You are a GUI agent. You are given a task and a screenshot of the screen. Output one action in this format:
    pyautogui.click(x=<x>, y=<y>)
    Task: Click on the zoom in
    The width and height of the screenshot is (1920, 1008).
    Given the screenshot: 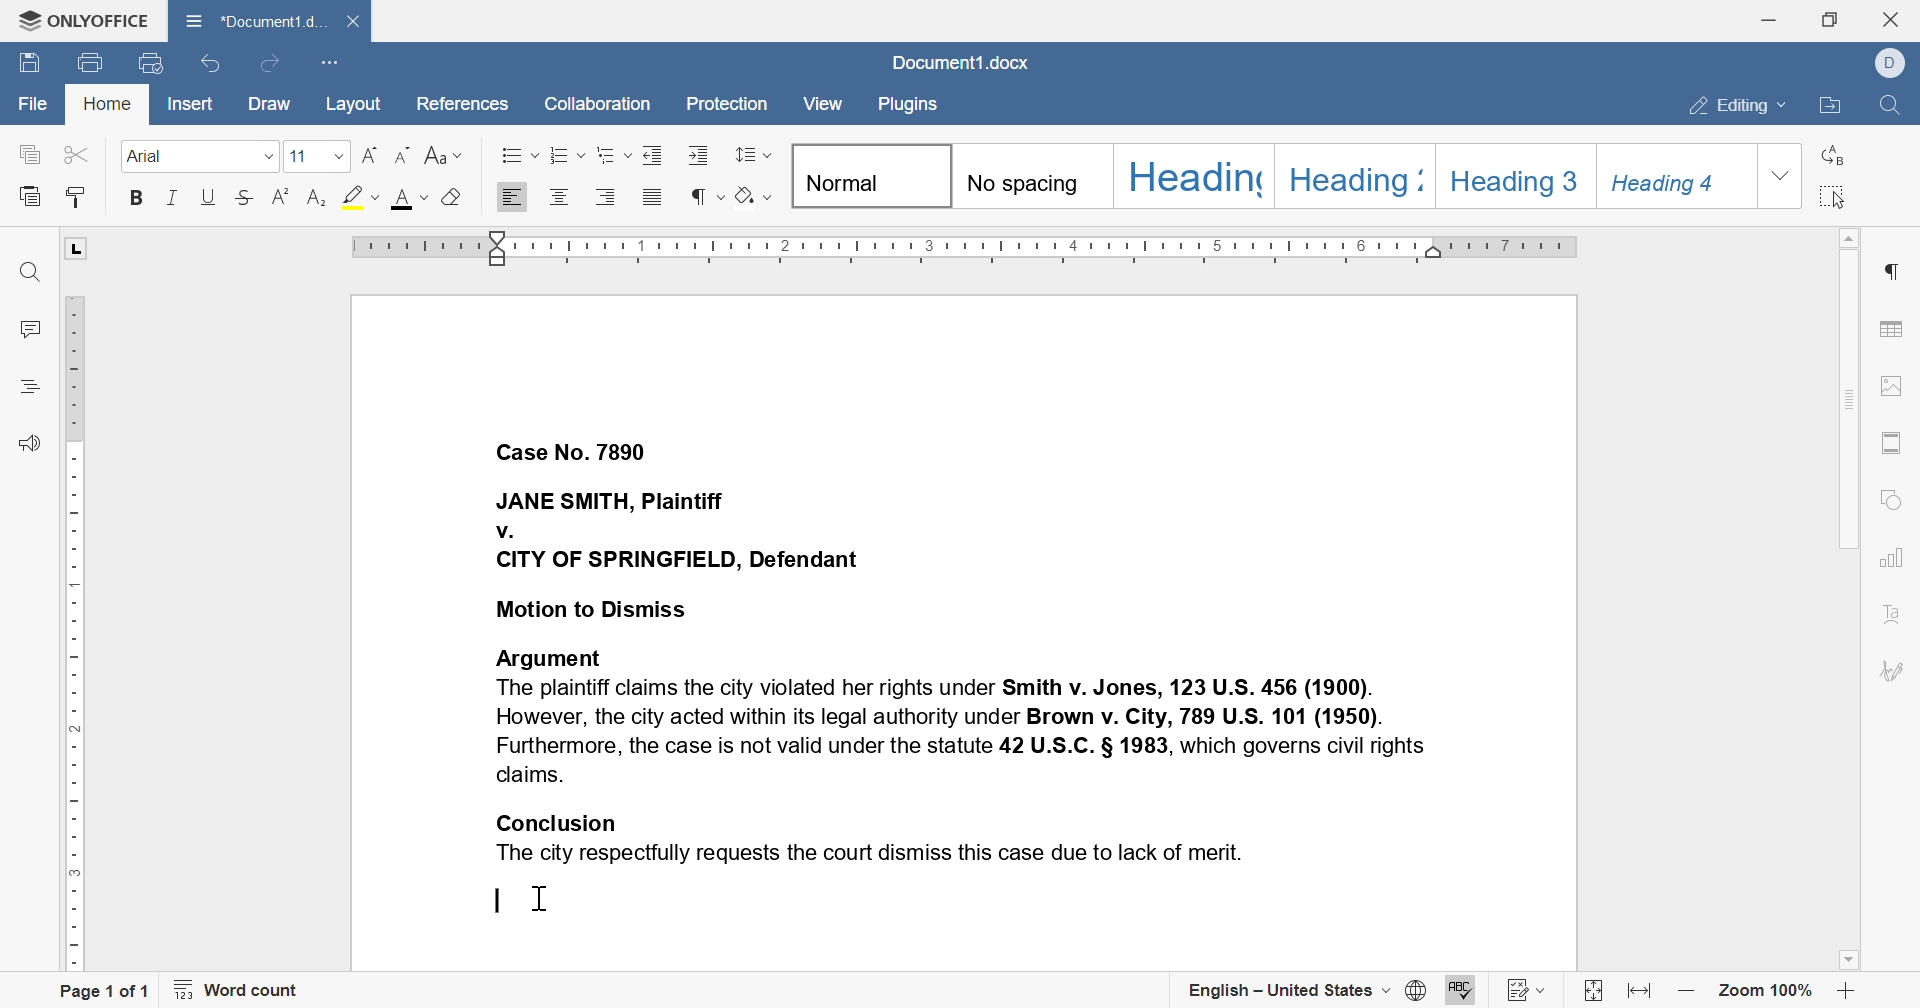 What is the action you would take?
    pyautogui.click(x=1847, y=990)
    